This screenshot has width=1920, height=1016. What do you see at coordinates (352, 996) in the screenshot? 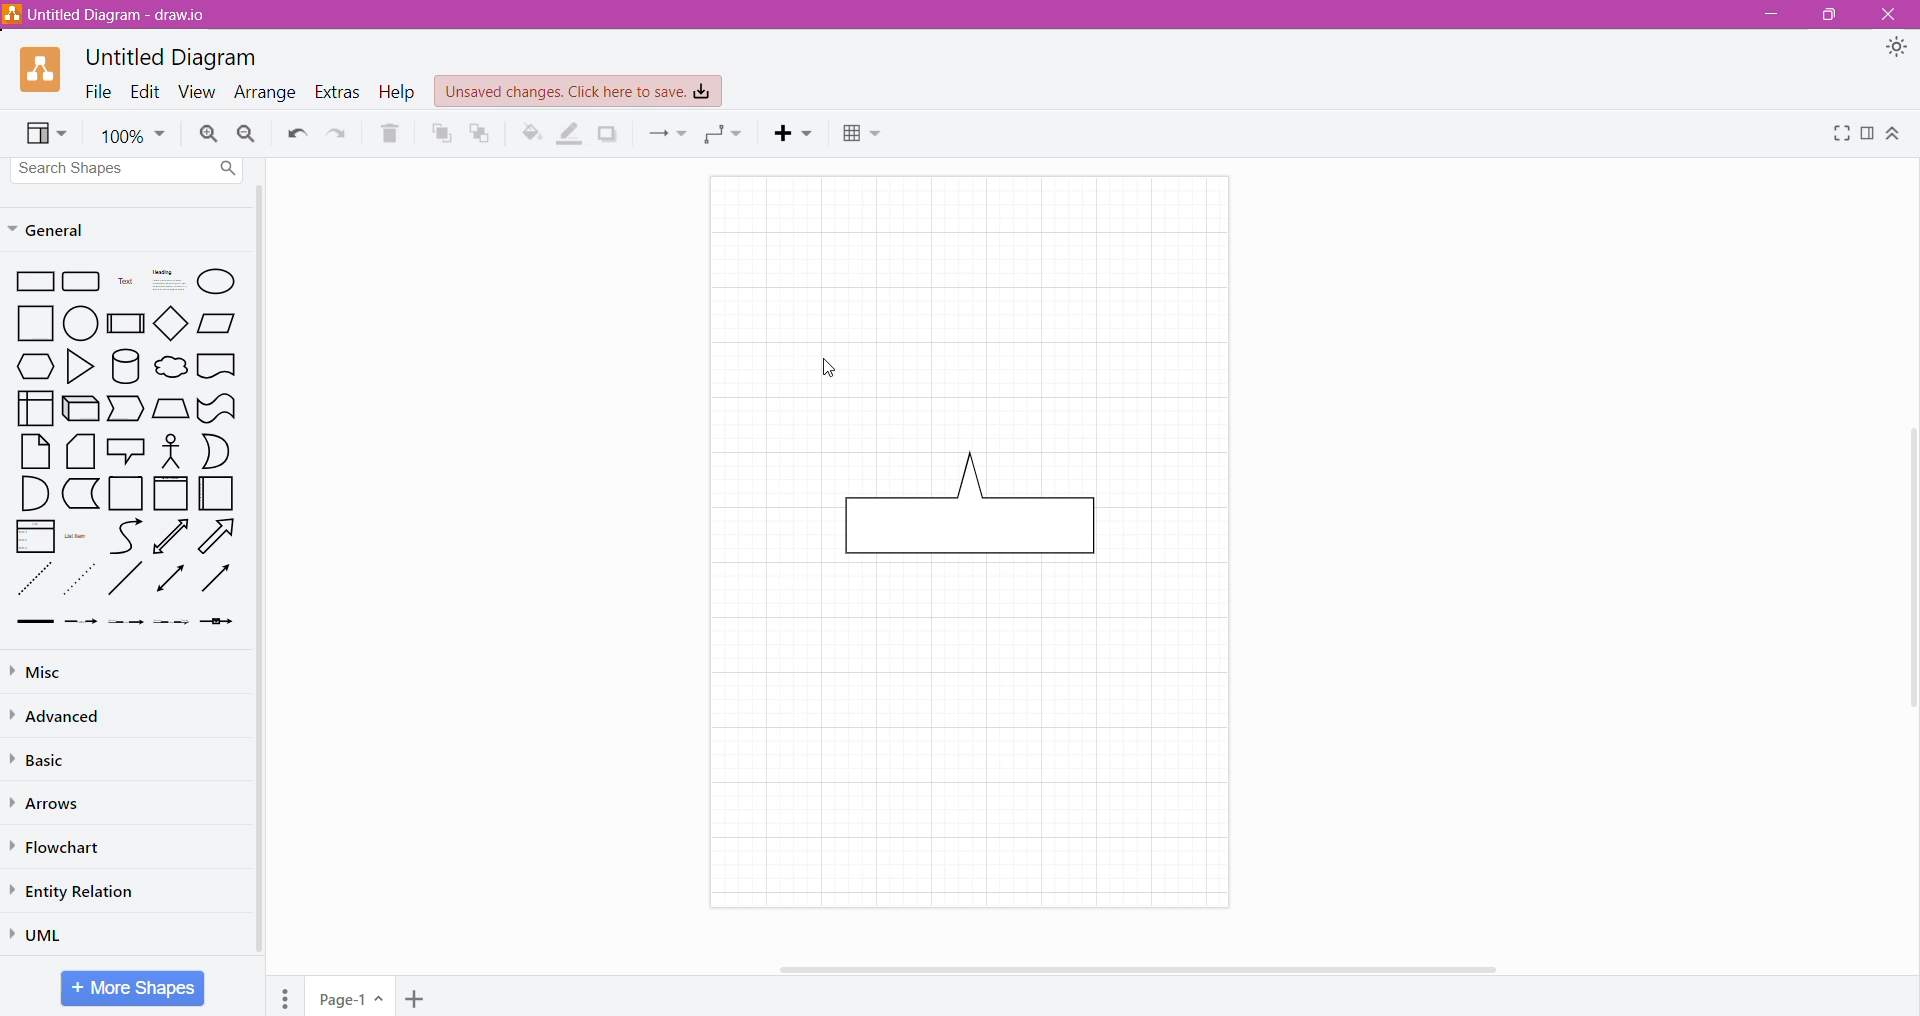
I see `Page Name` at bounding box center [352, 996].